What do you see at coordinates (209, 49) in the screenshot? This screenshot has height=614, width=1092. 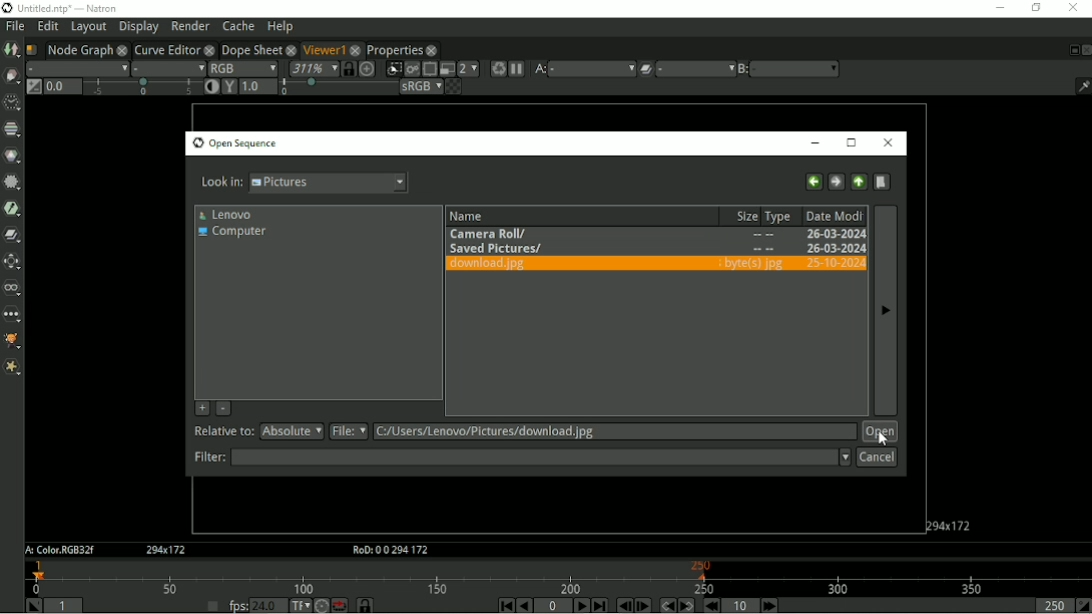 I see `close` at bounding box center [209, 49].